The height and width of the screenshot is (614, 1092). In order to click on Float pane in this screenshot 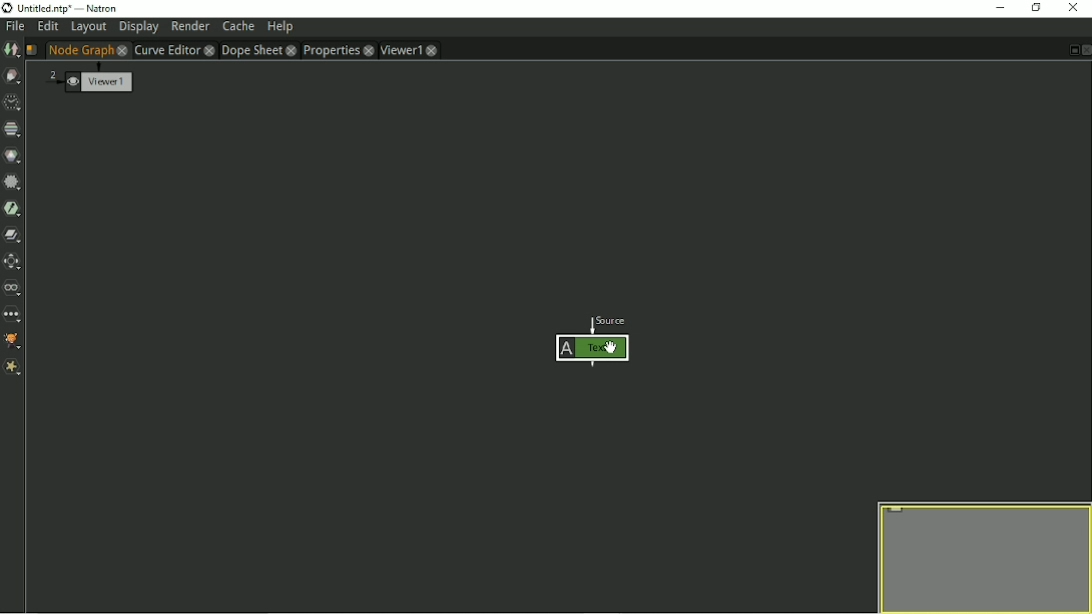, I will do `click(1072, 50)`.